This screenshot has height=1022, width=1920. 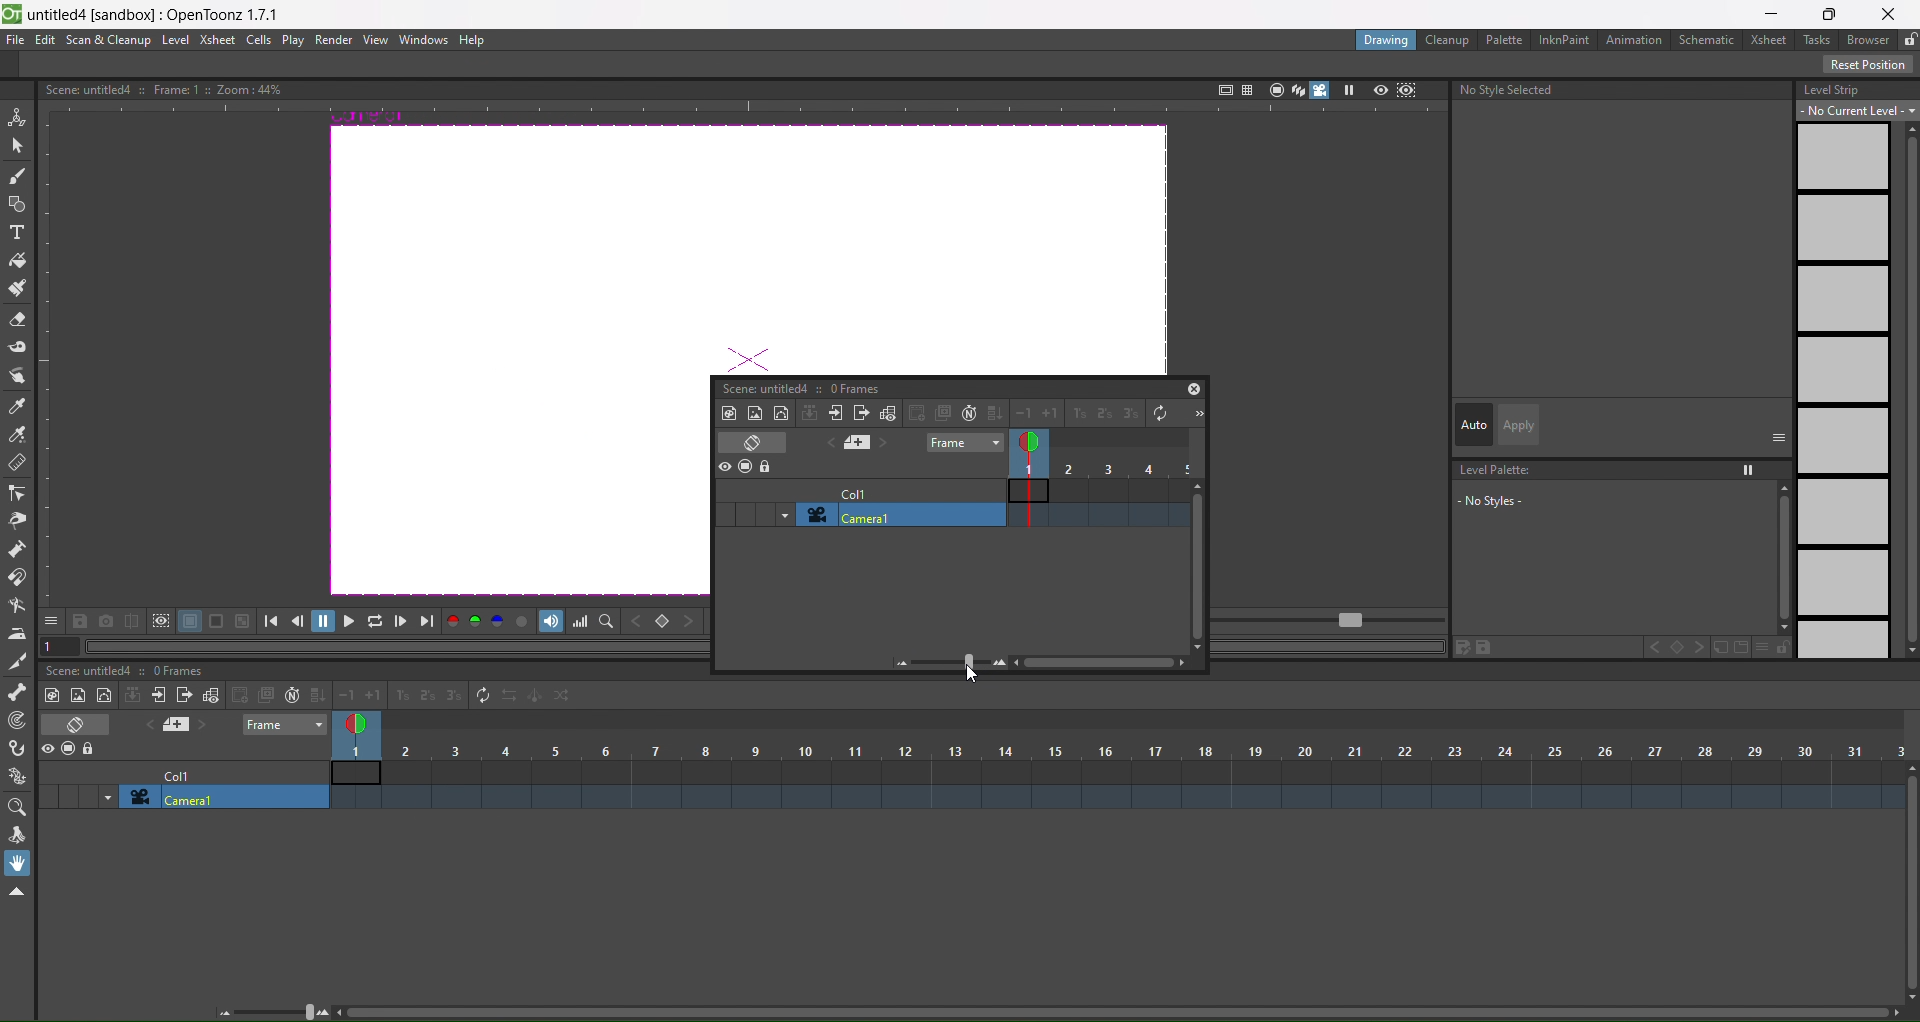 What do you see at coordinates (1309, 90) in the screenshot?
I see `camera view` at bounding box center [1309, 90].